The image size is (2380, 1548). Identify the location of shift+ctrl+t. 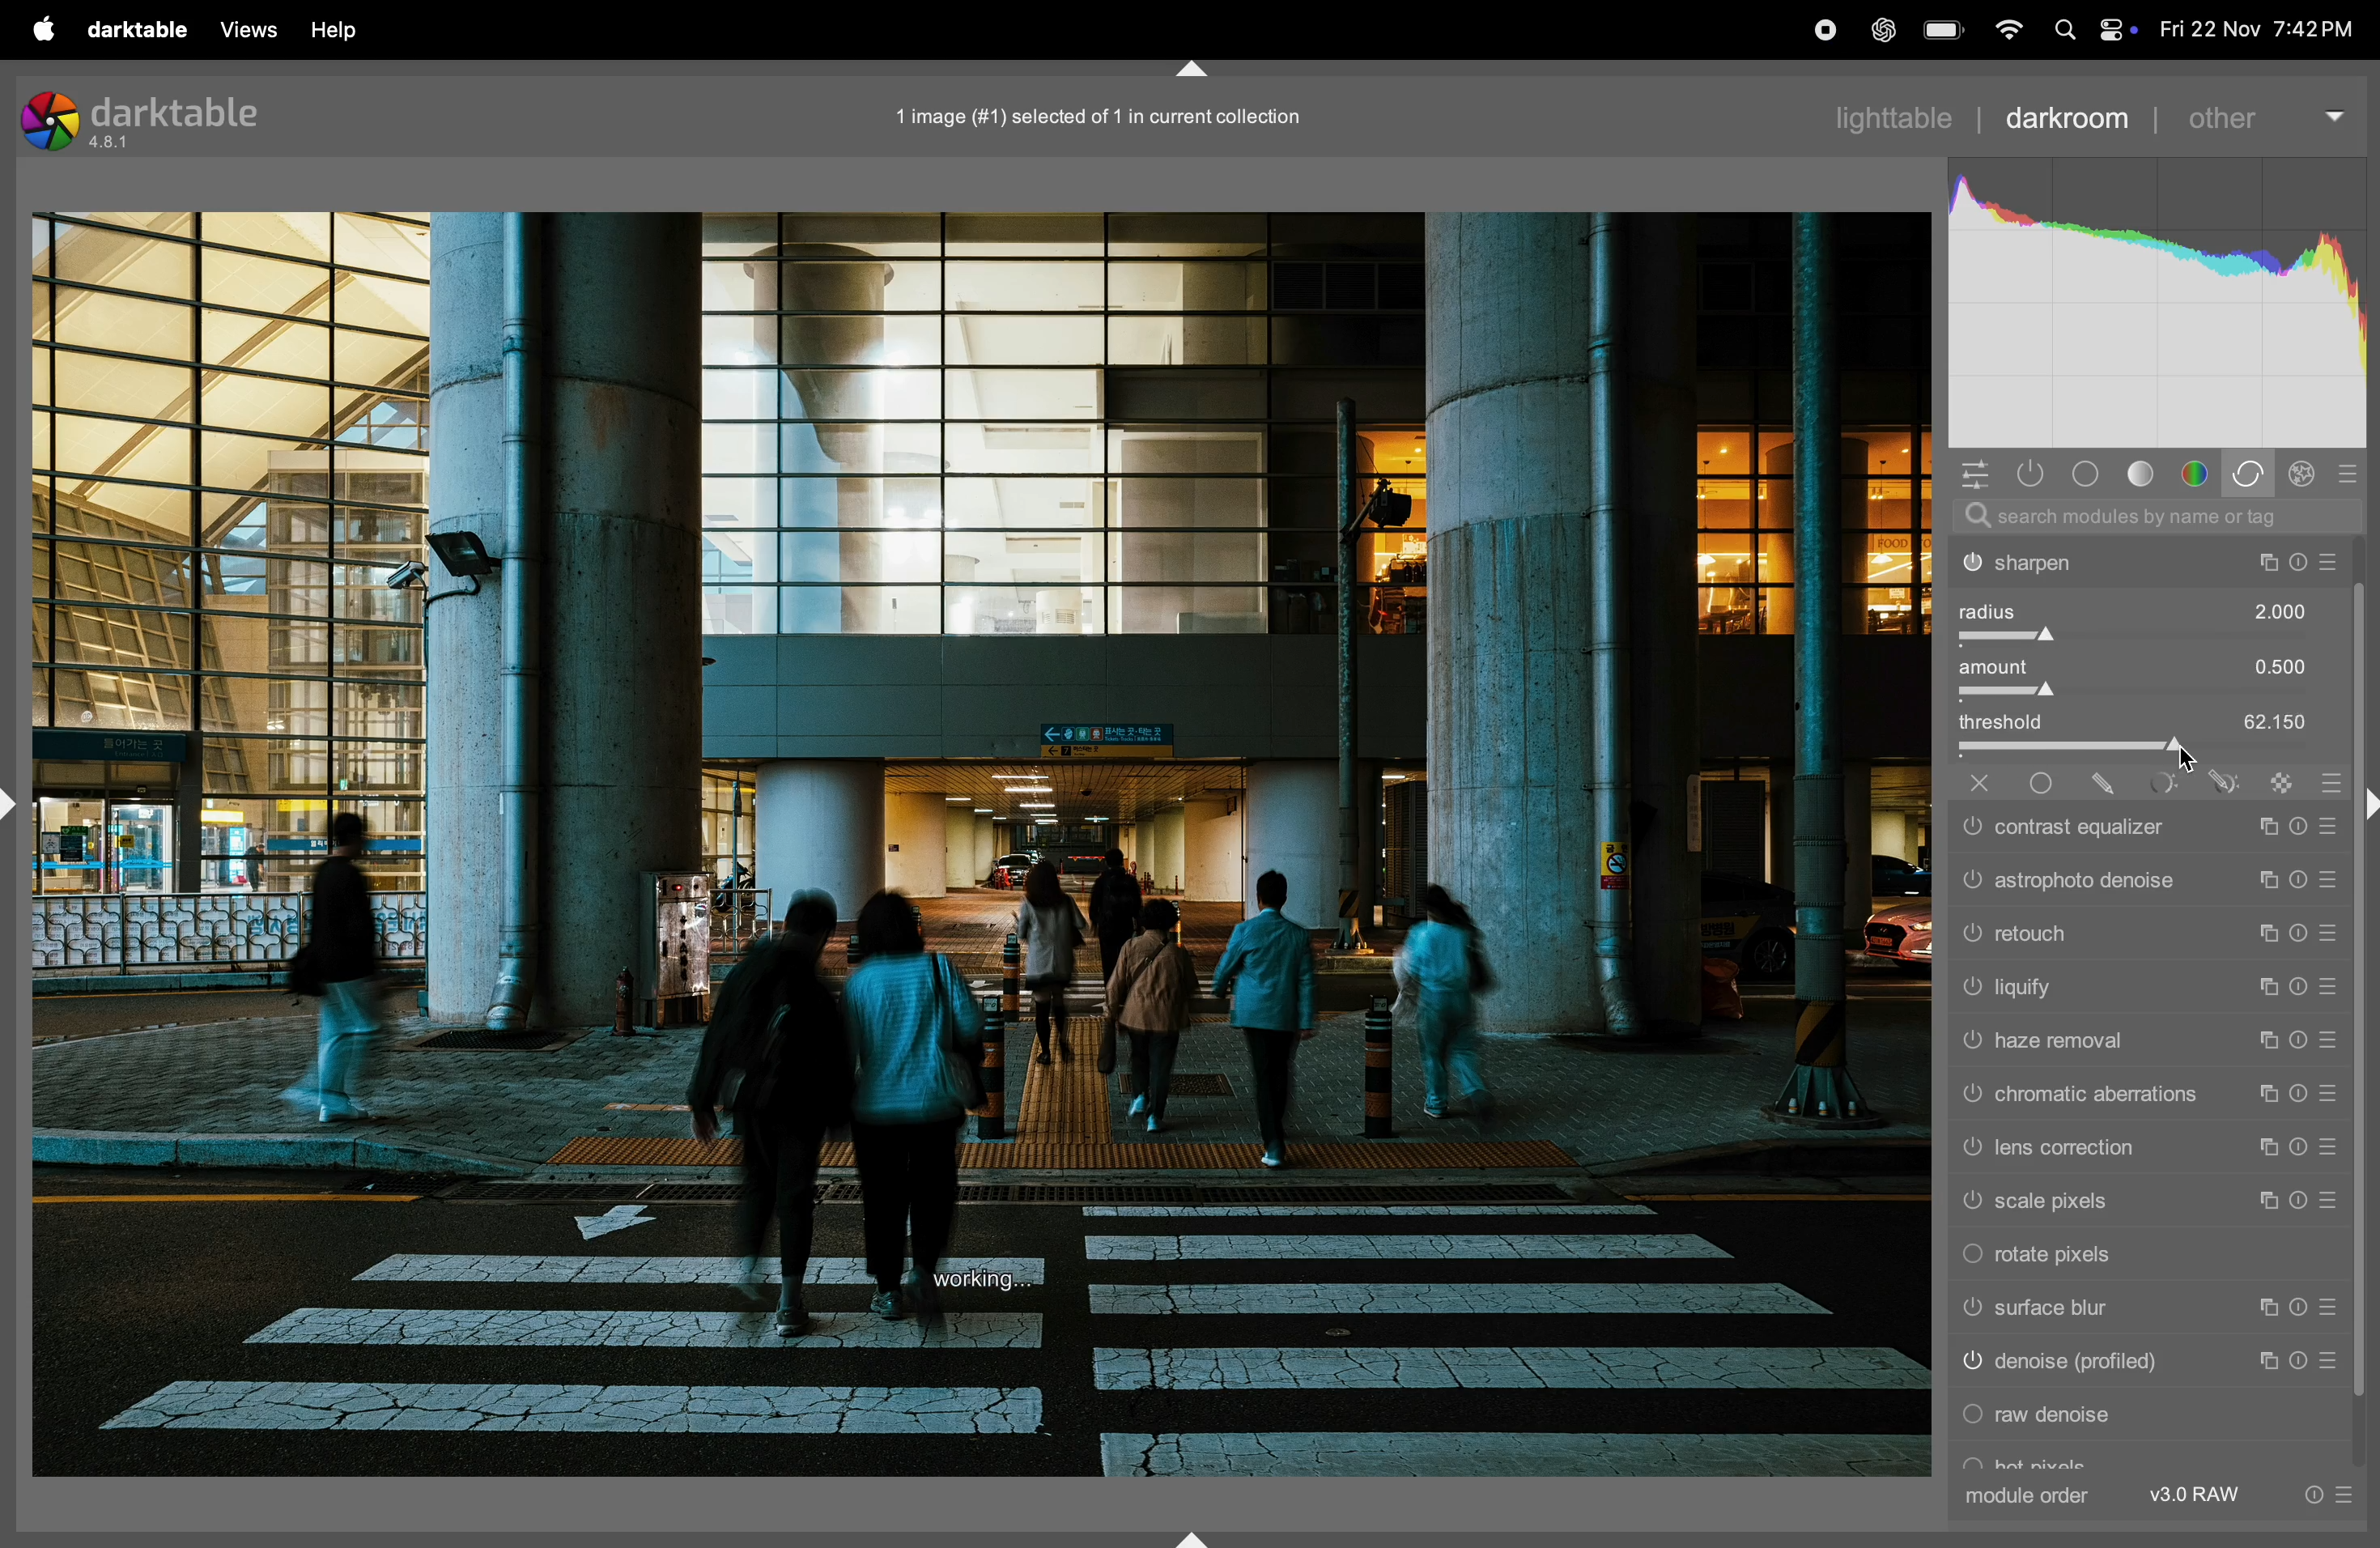
(1195, 70).